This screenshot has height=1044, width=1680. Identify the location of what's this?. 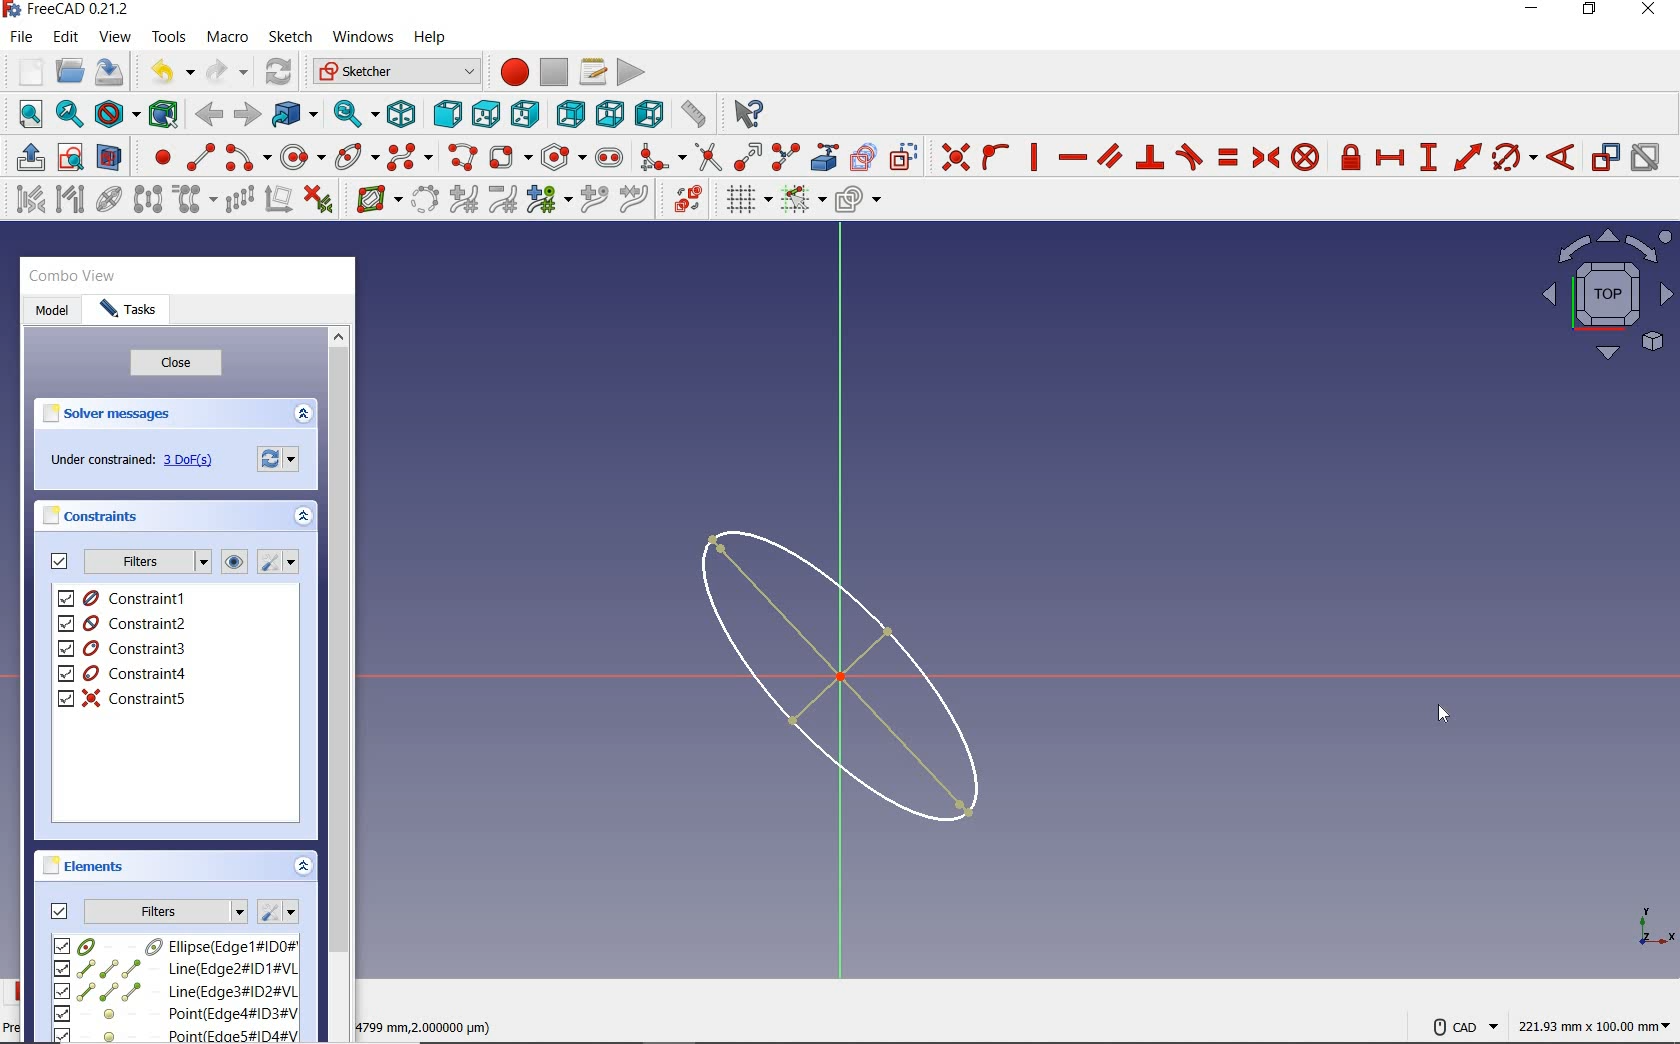
(745, 110).